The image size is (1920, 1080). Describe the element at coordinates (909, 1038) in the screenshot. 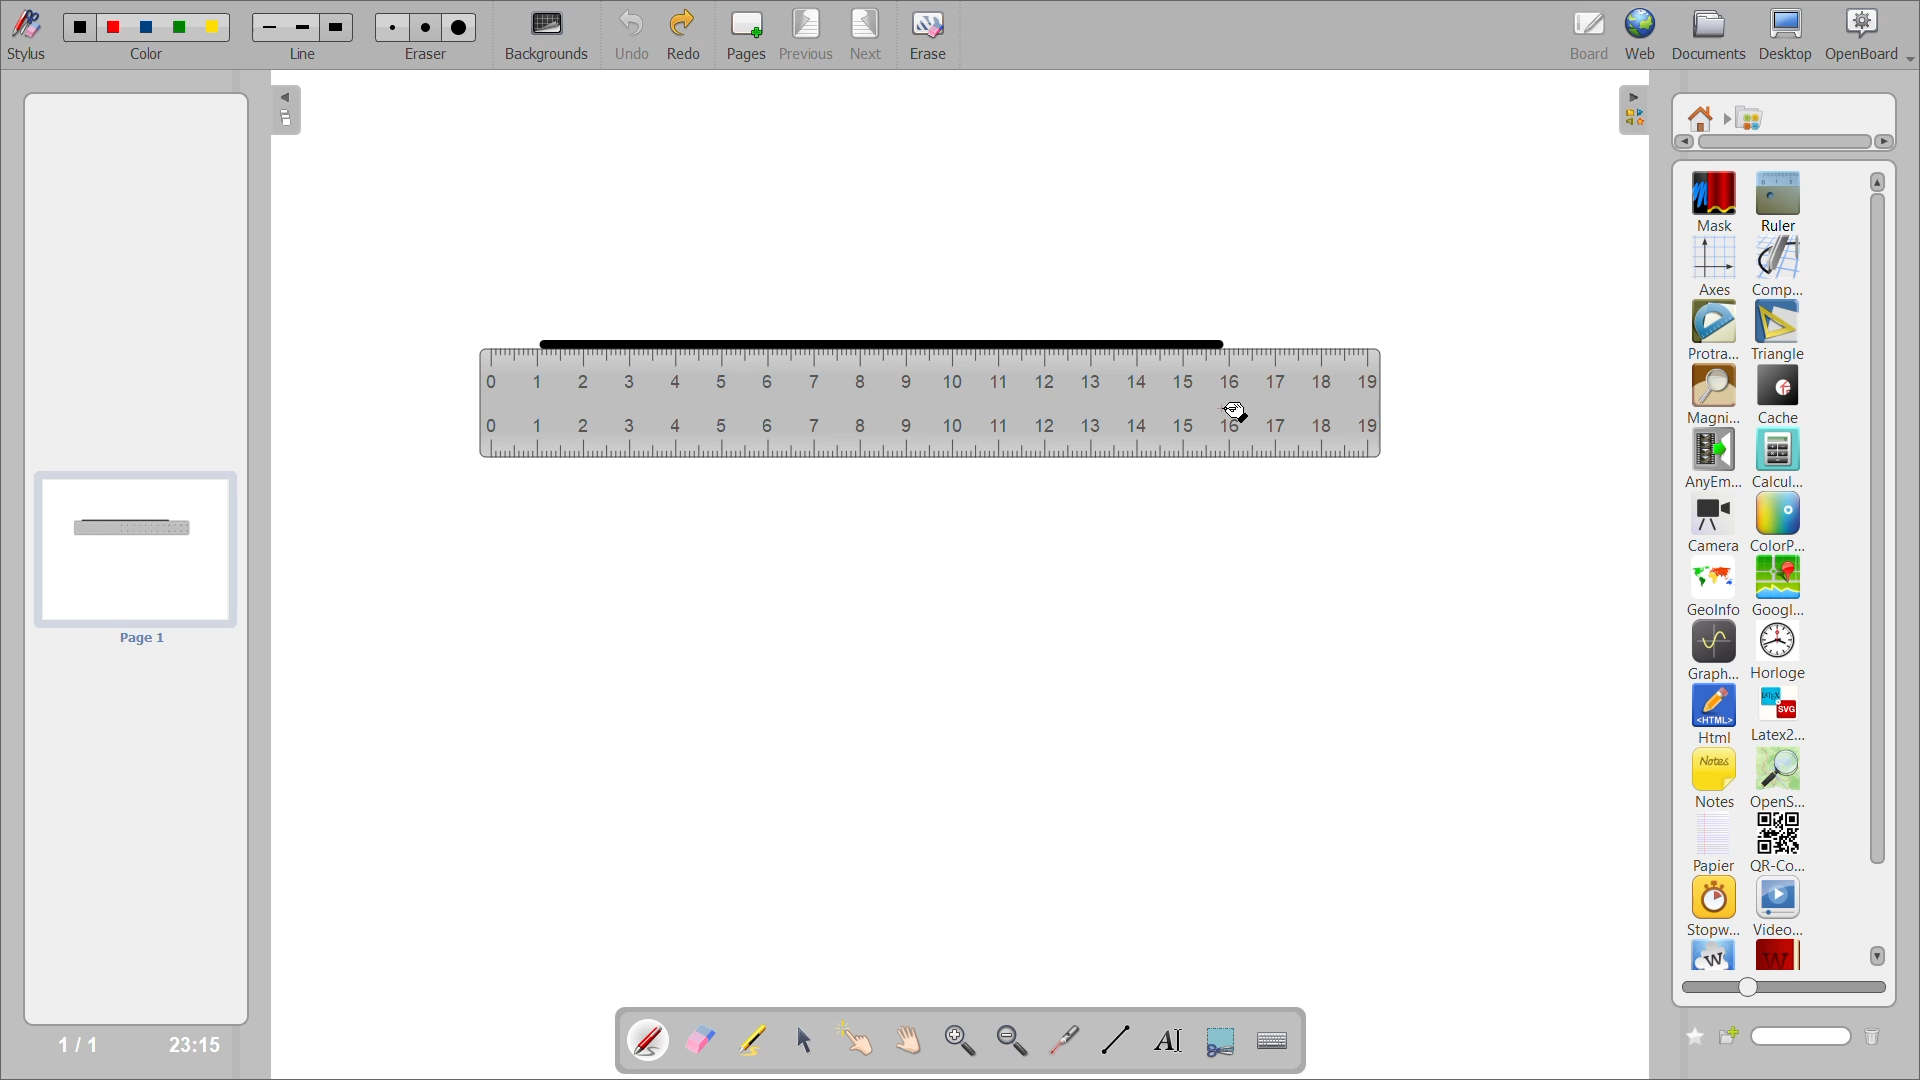

I see `scroll page` at that location.